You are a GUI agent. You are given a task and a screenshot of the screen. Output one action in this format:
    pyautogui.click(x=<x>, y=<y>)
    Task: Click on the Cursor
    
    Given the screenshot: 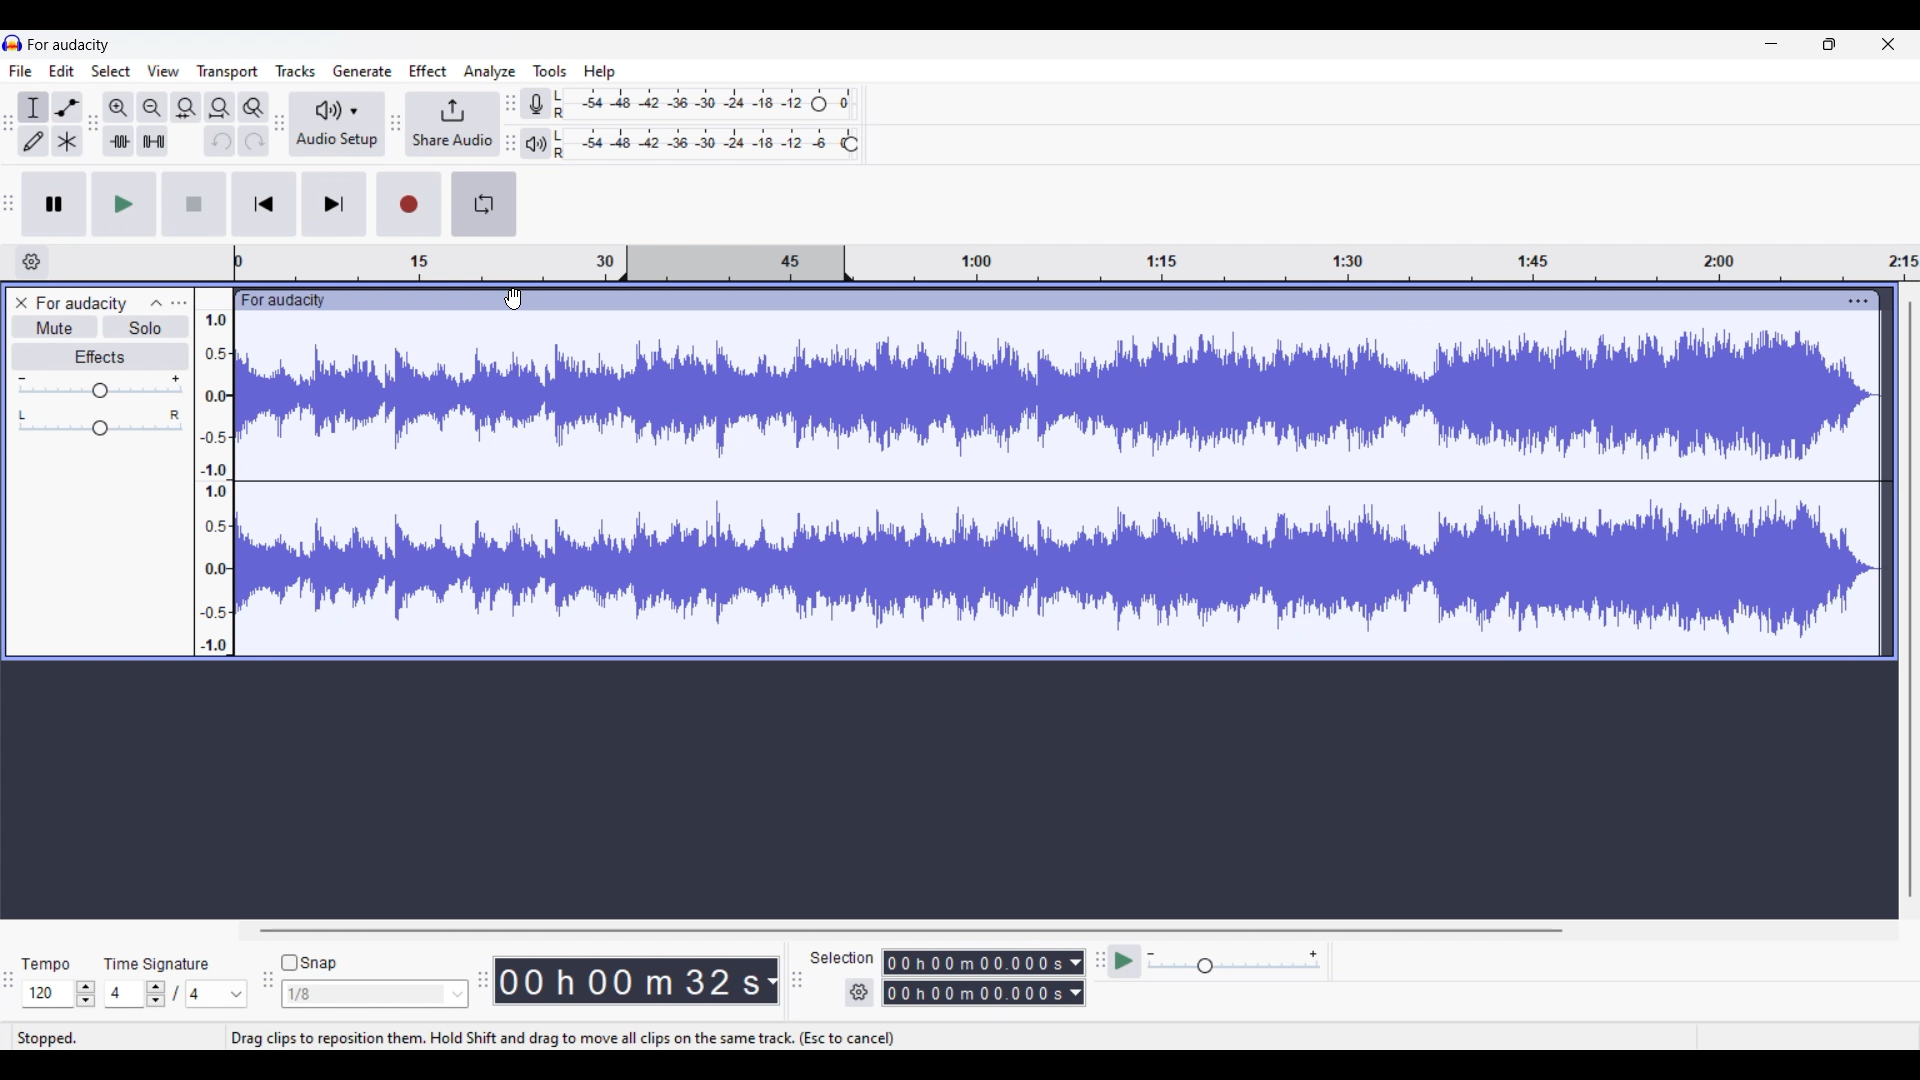 What is the action you would take?
    pyautogui.click(x=513, y=299)
    